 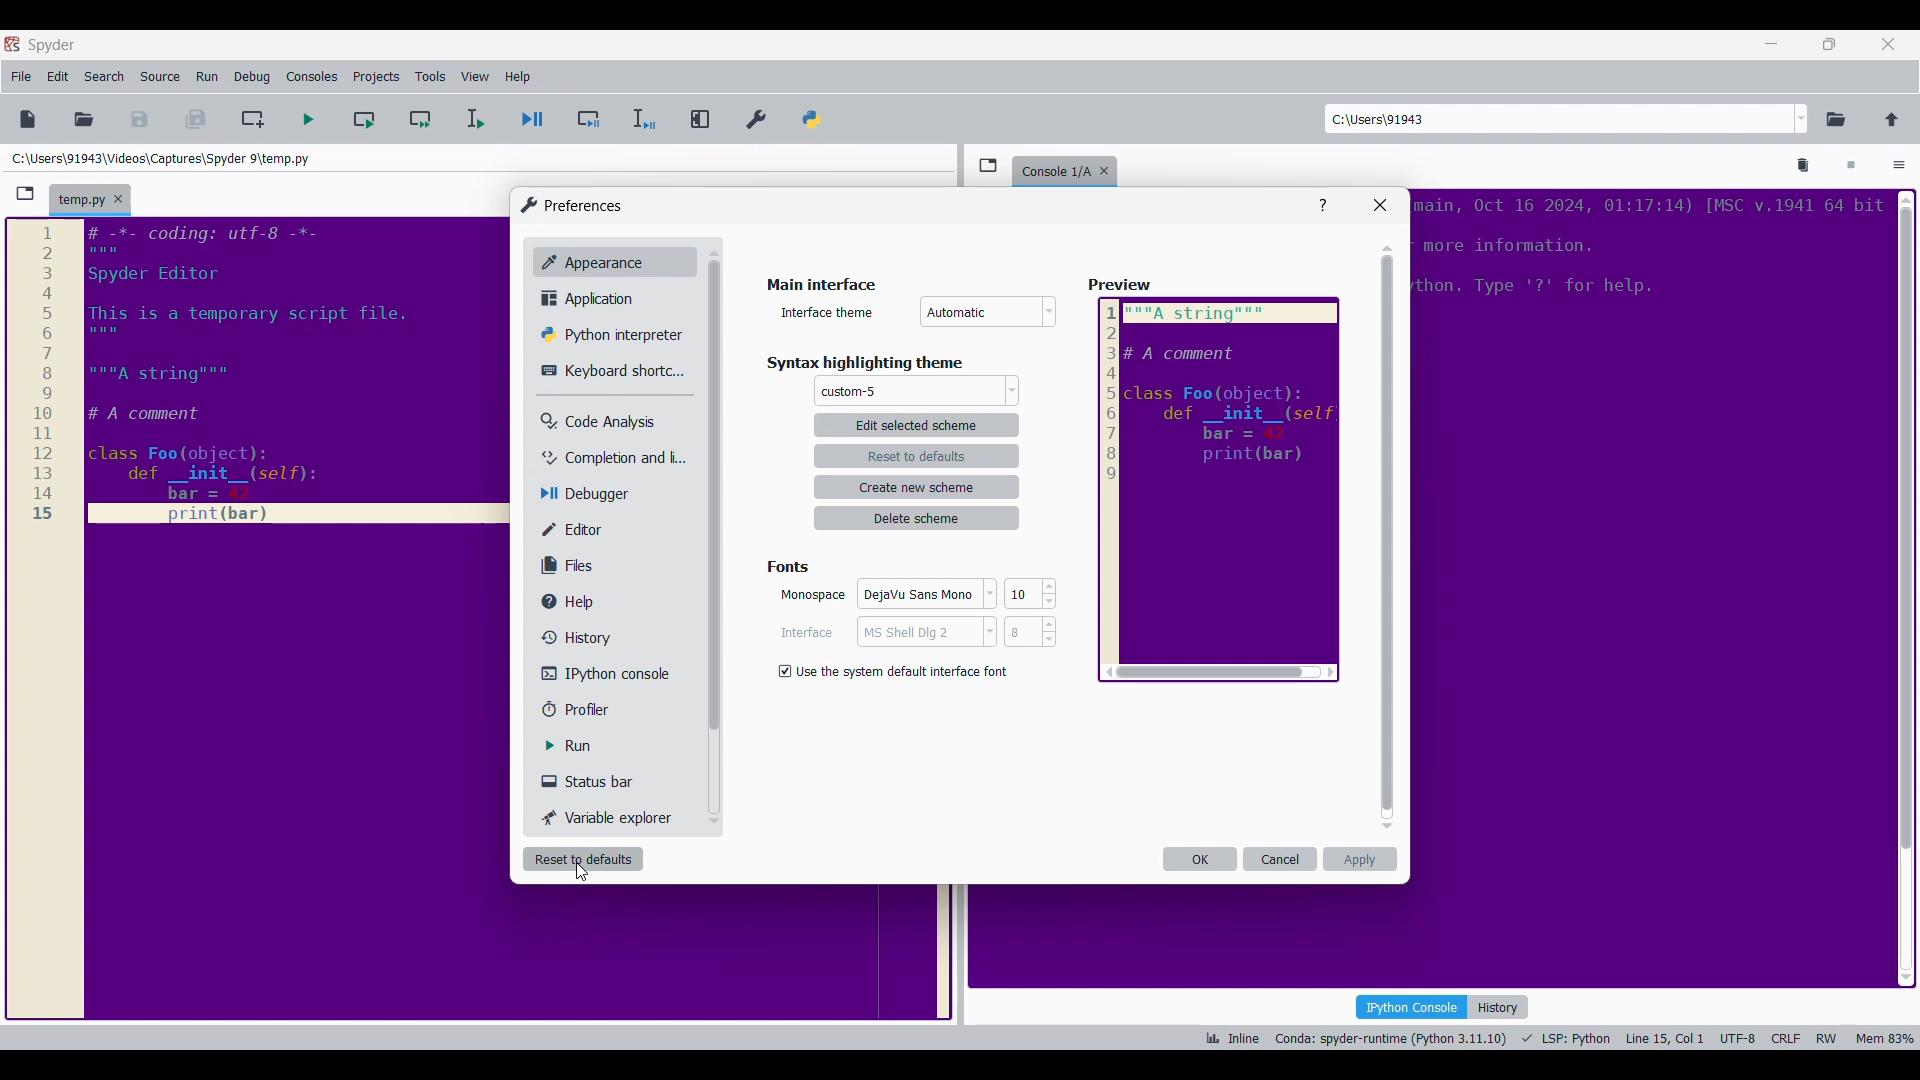 I want to click on Software name, so click(x=52, y=46).